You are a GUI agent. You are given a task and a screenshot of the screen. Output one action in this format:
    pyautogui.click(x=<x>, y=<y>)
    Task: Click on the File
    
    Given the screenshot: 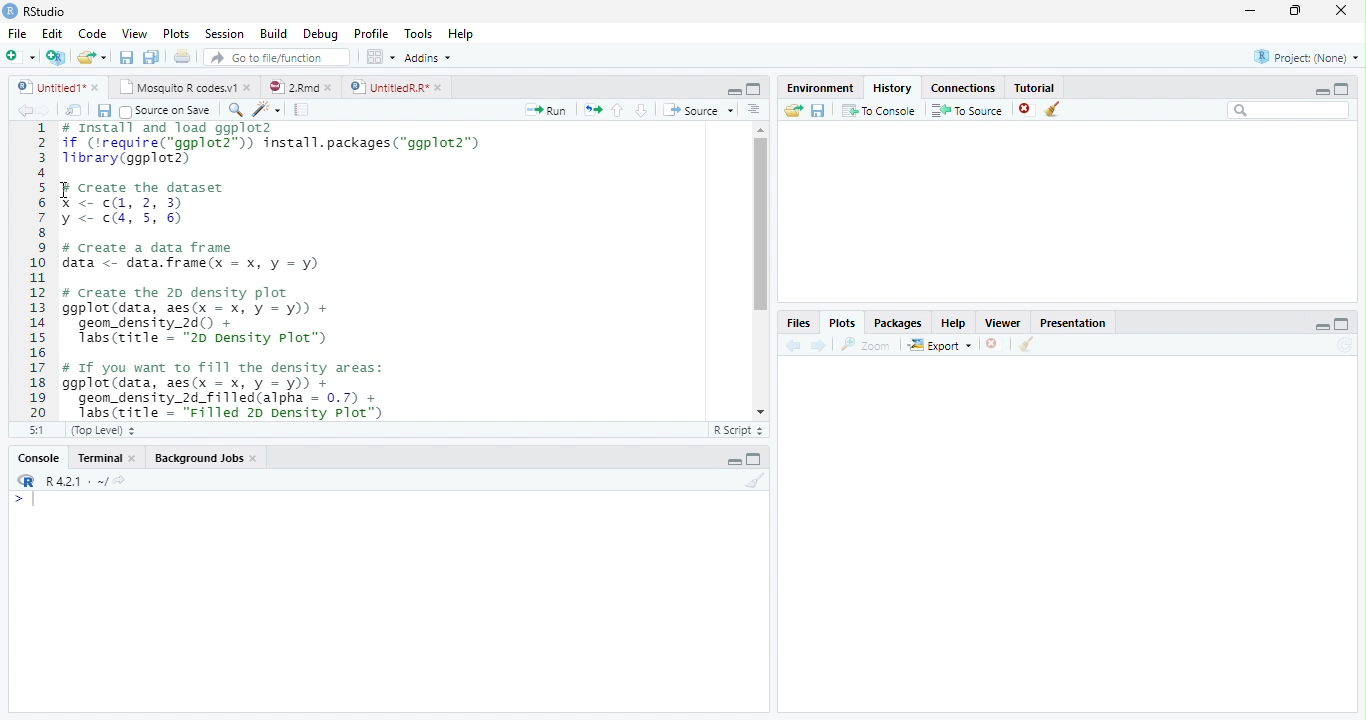 What is the action you would take?
    pyautogui.click(x=17, y=35)
    